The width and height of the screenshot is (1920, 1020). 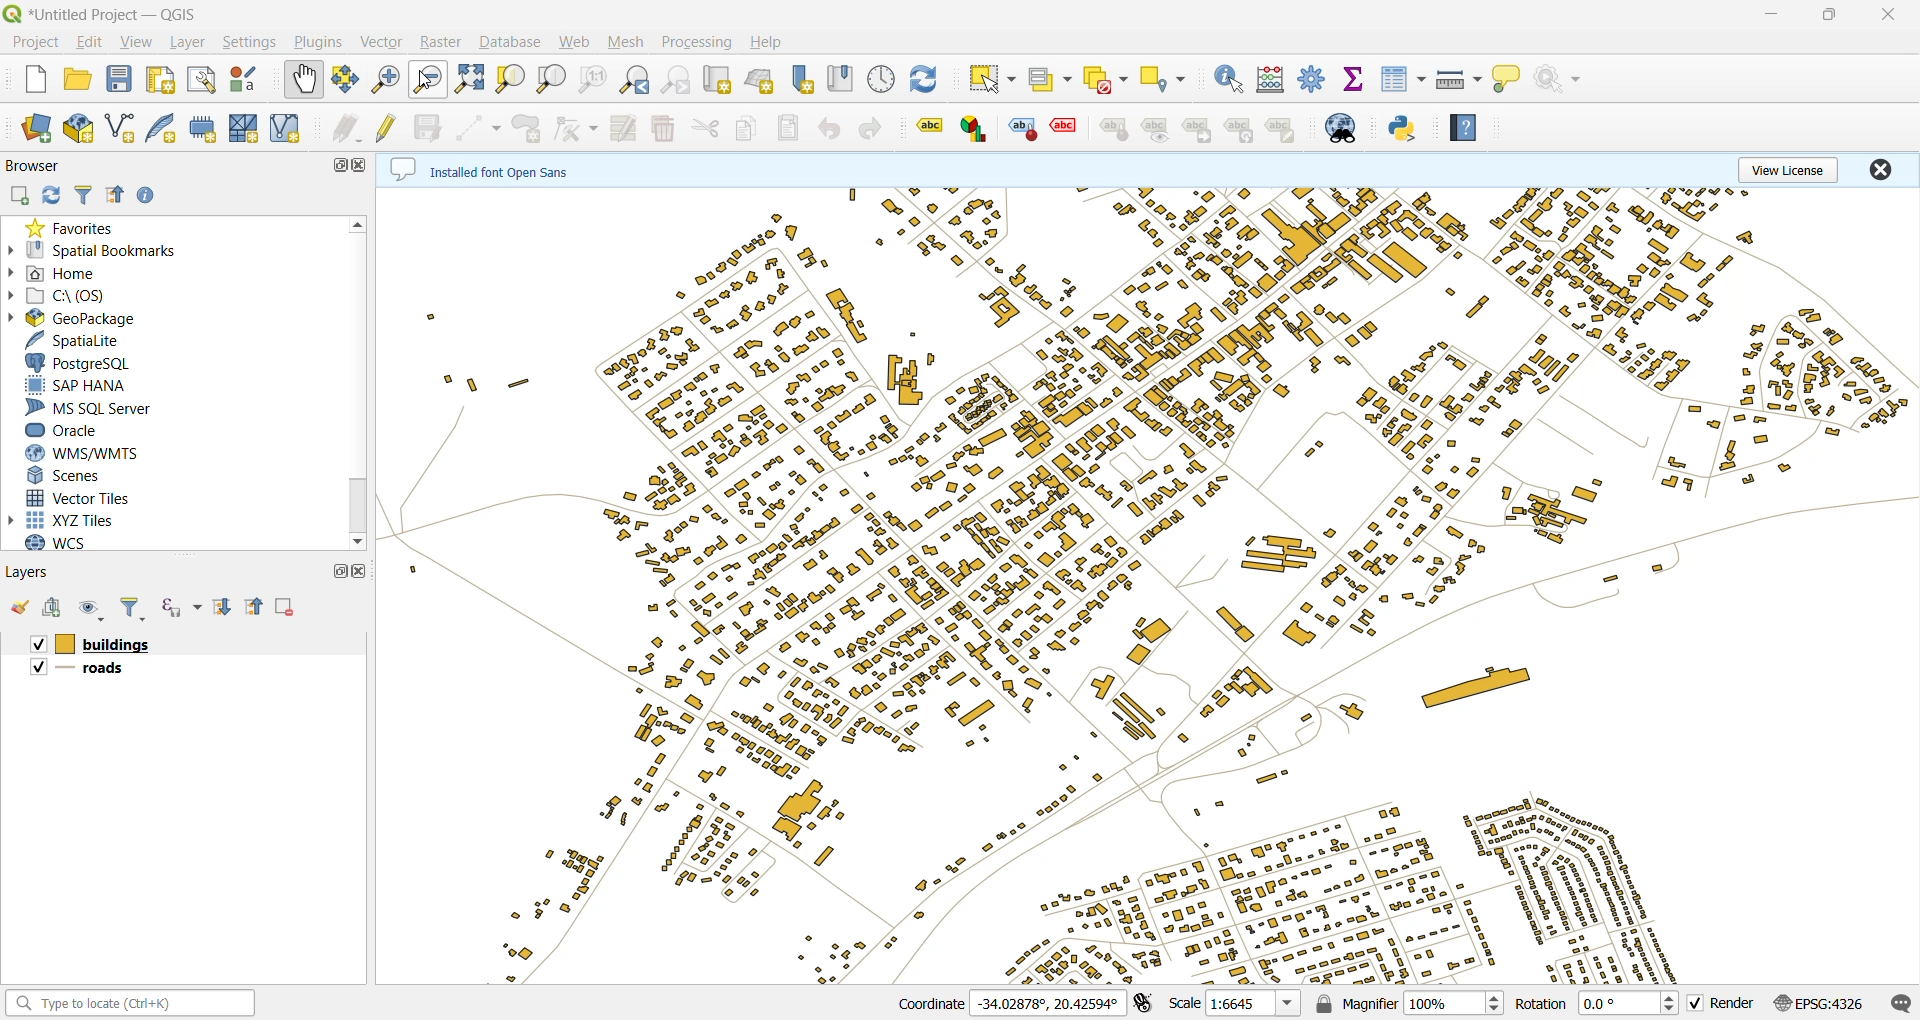 What do you see at coordinates (1558, 79) in the screenshot?
I see `no action` at bounding box center [1558, 79].